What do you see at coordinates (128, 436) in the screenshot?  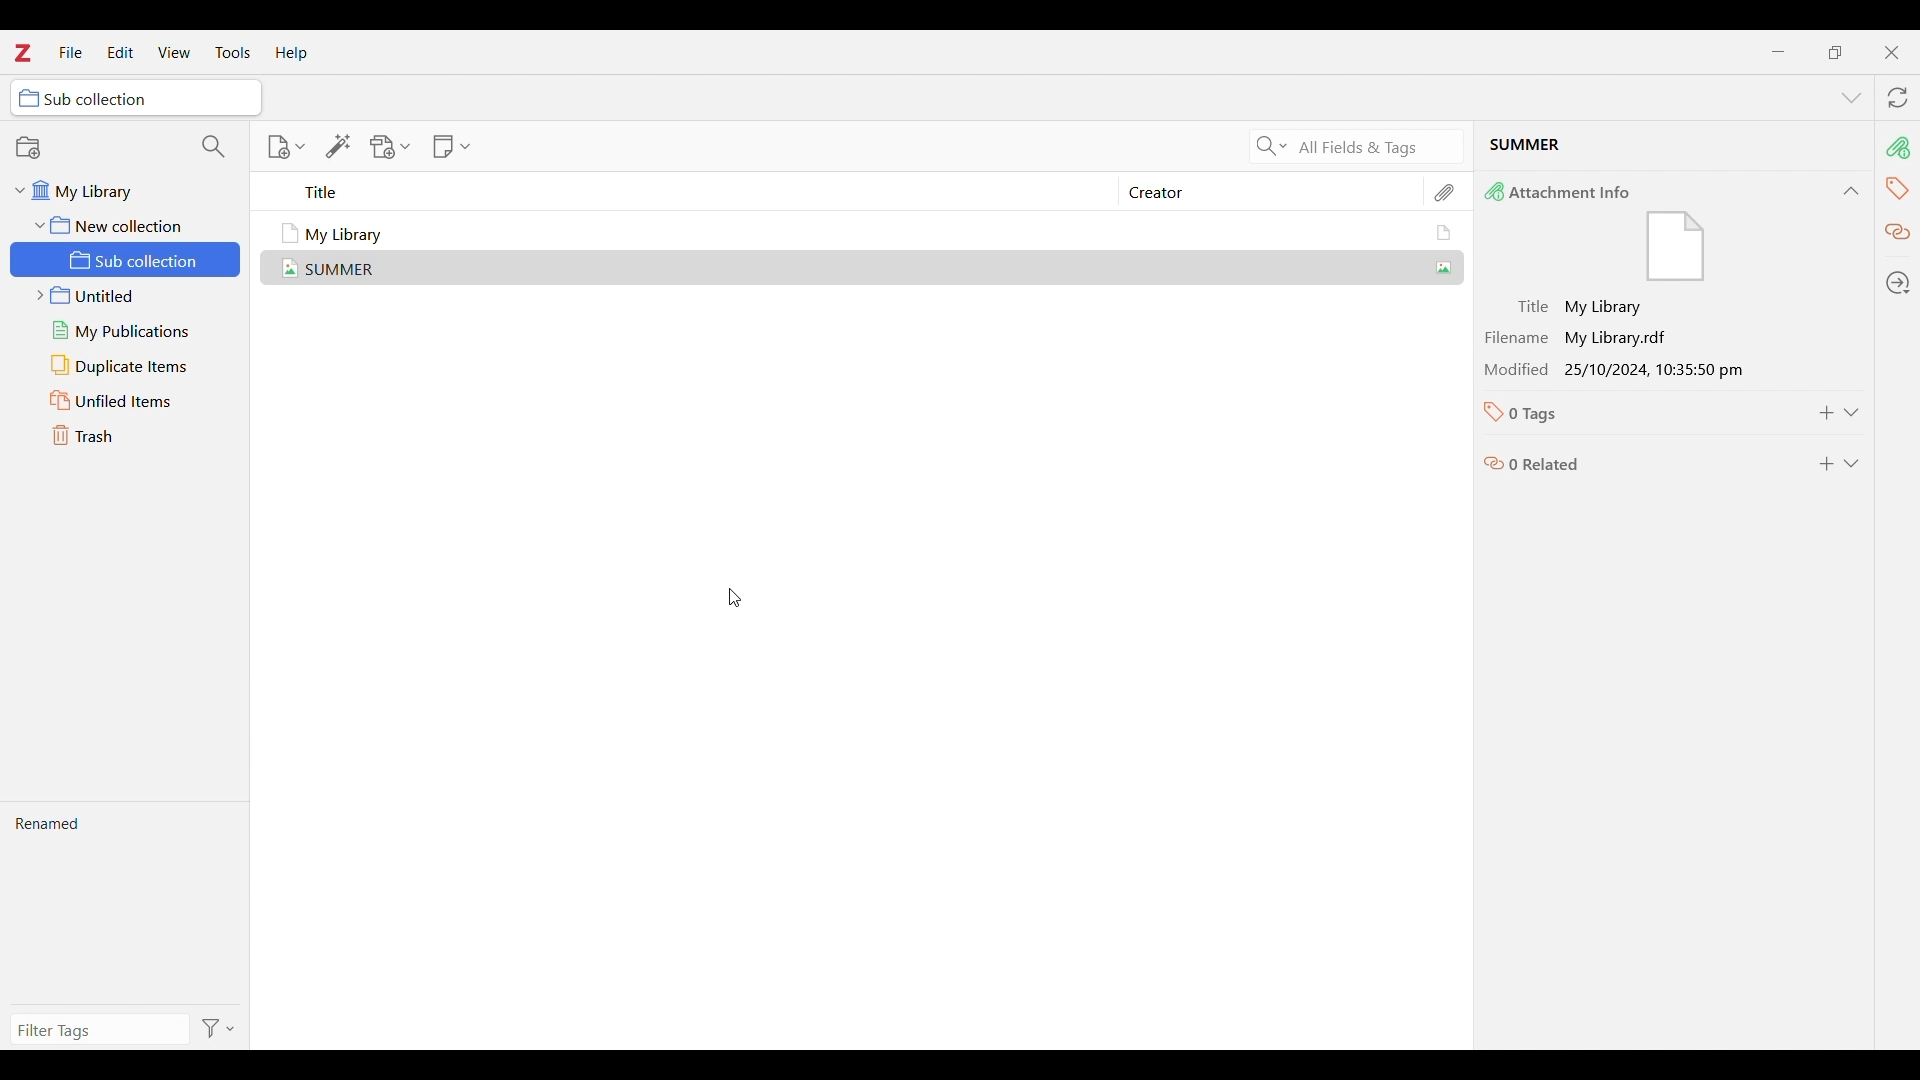 I see `Trash` at bounding box center [128, 436].